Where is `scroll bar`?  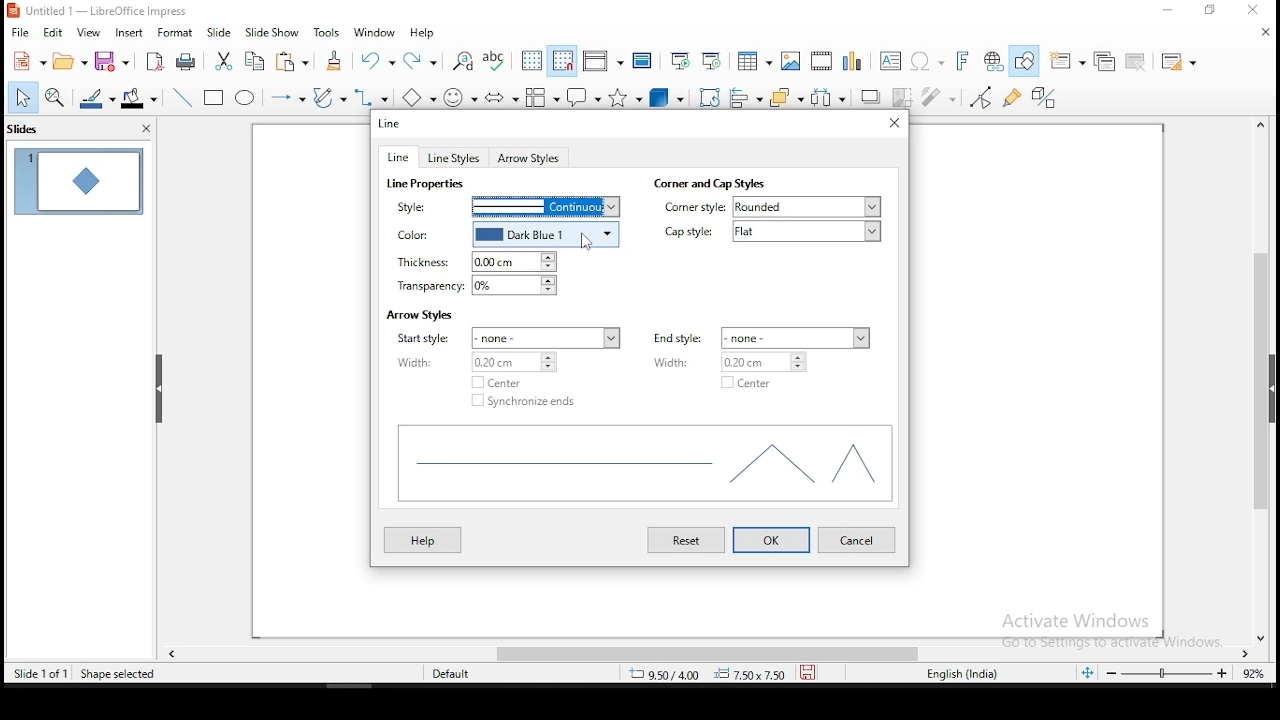 scroll bar is located at coordinates (1267, 383).